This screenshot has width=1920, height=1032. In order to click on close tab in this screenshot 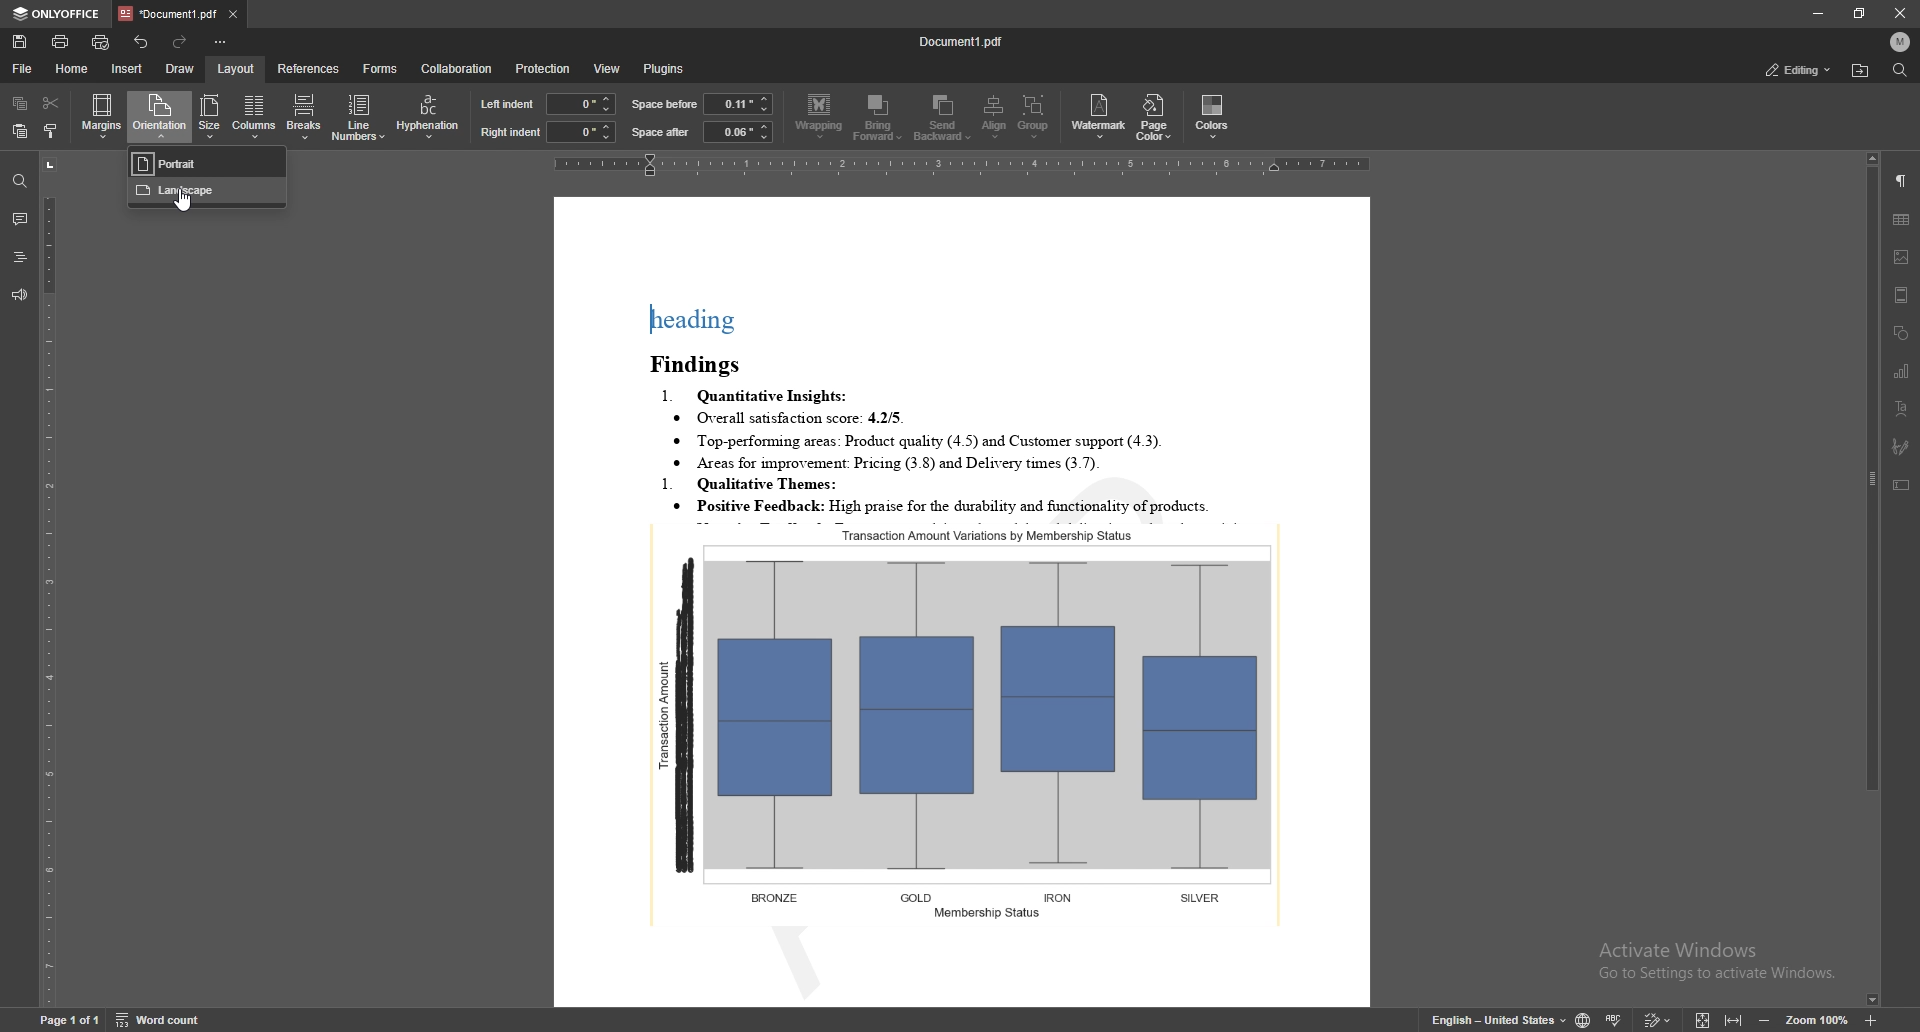, I will do `click(233, 13)`.